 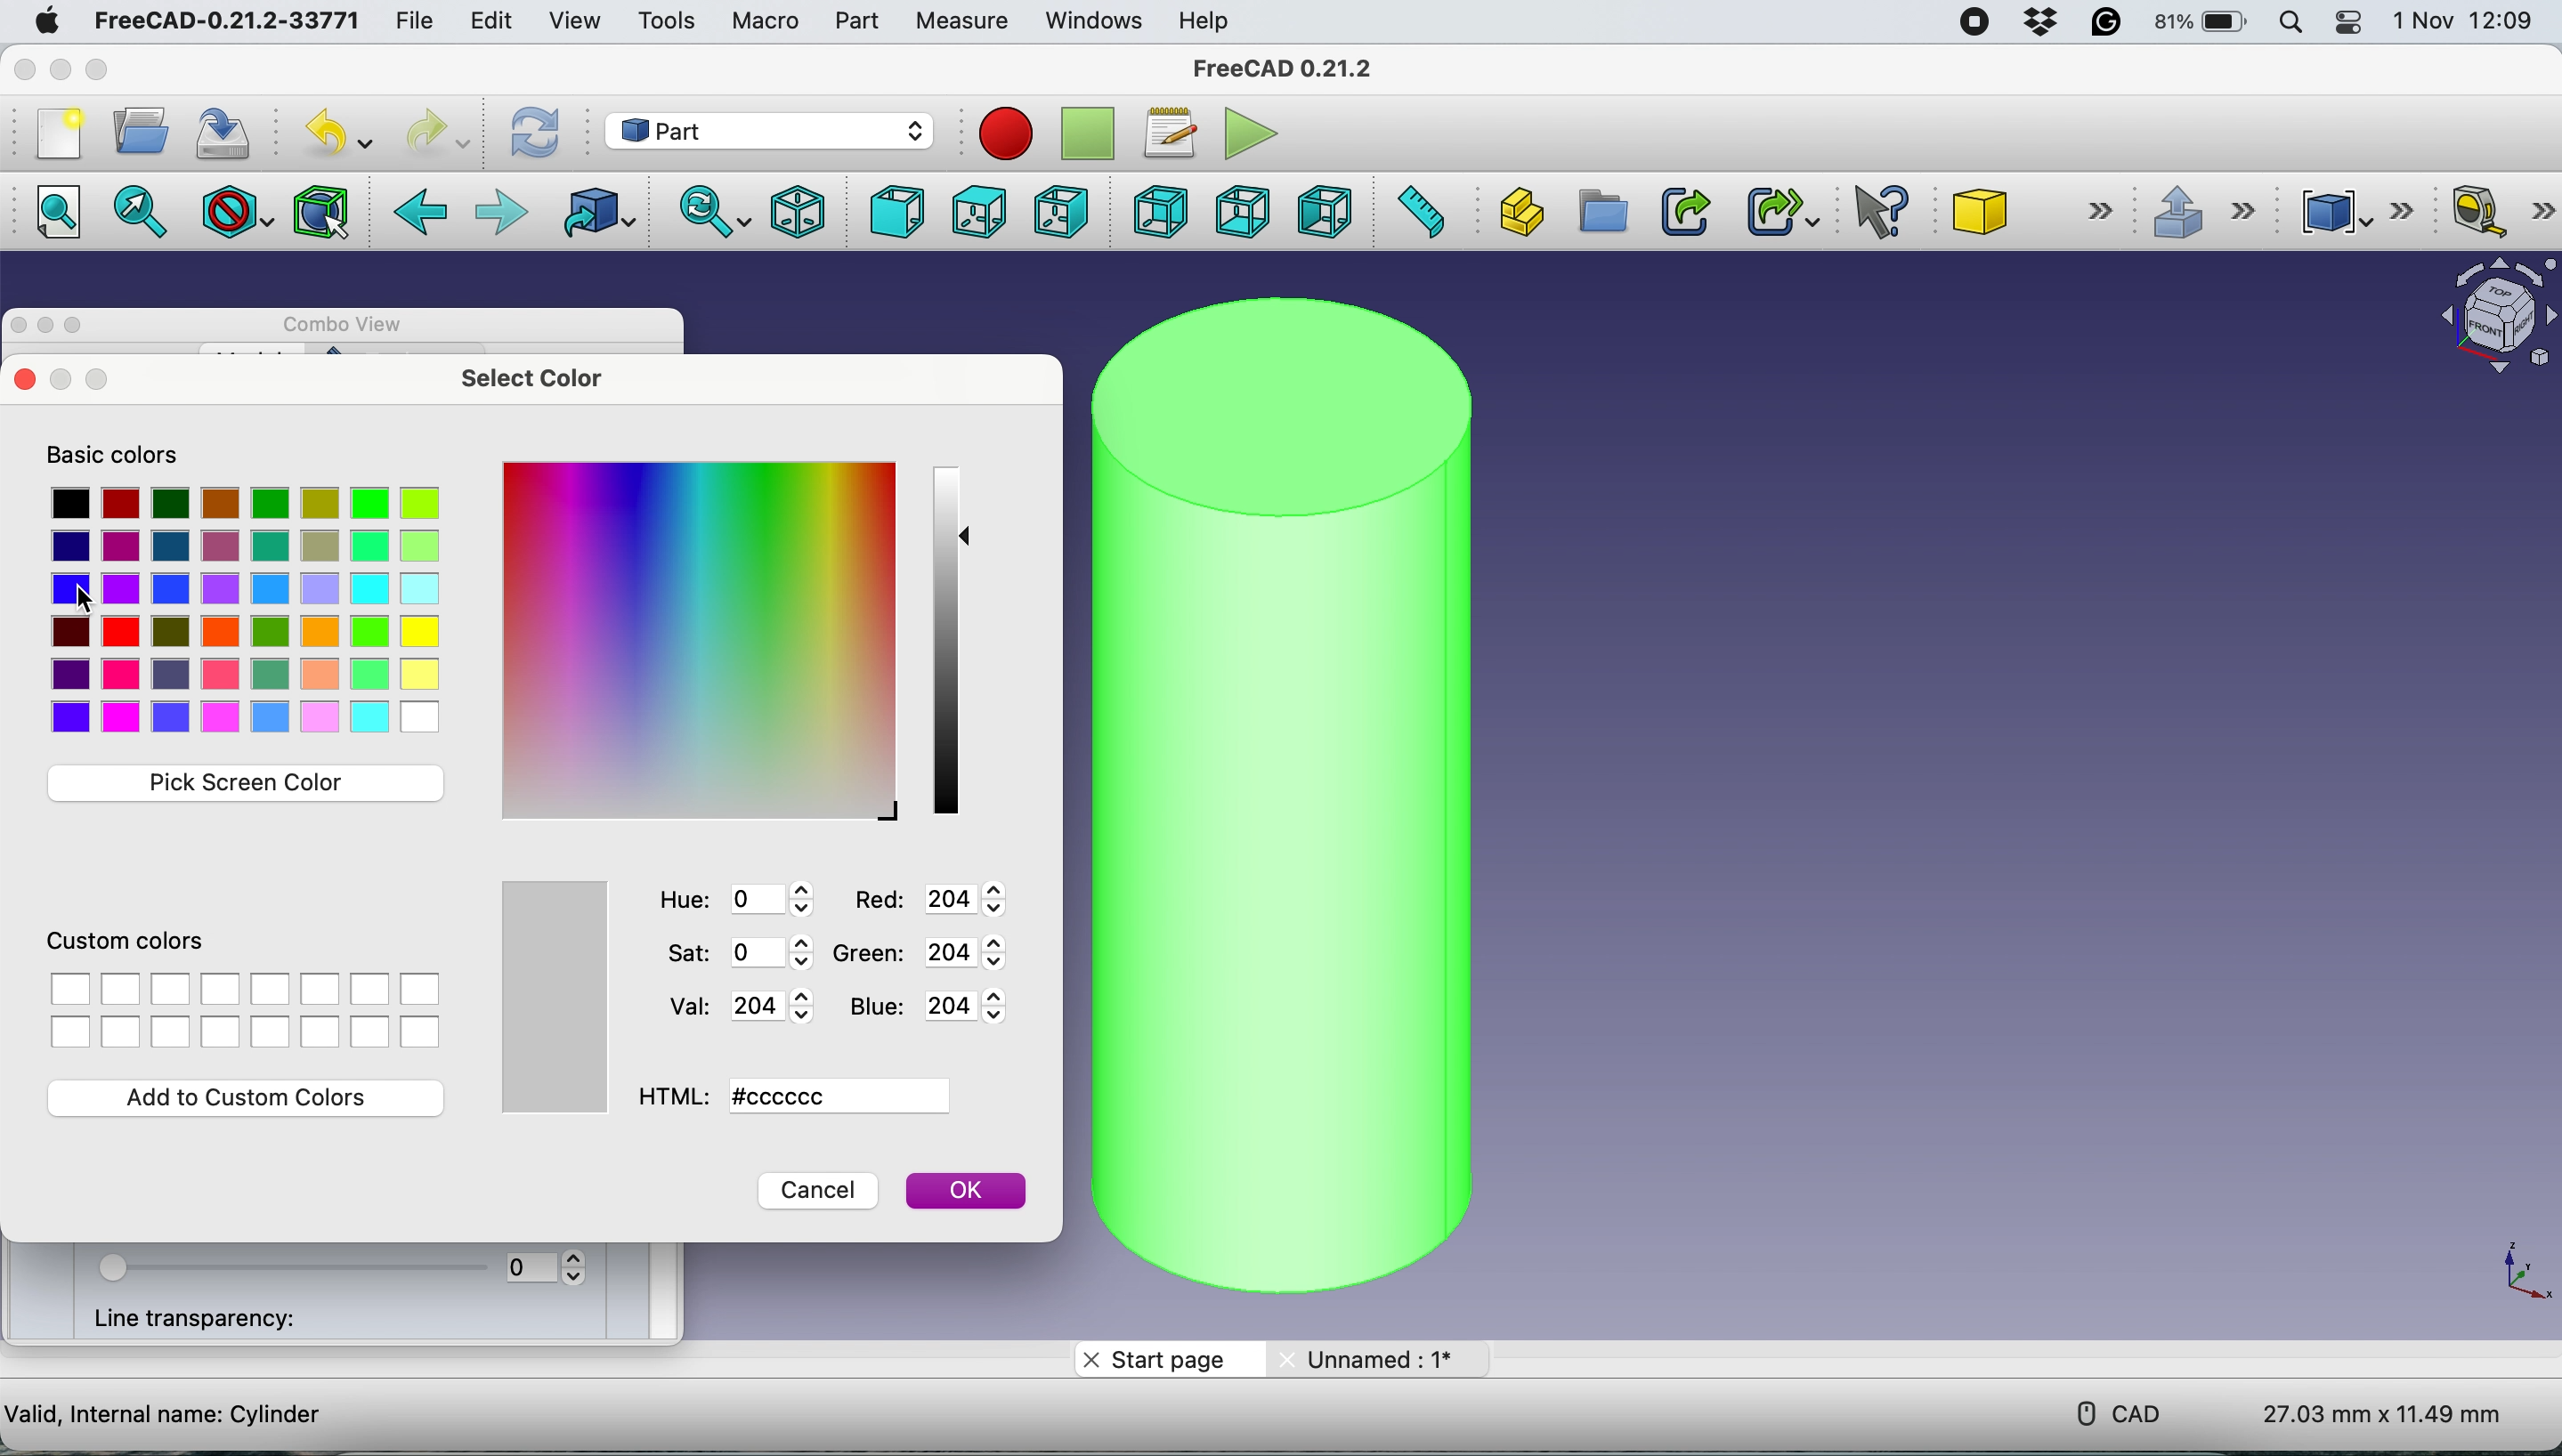 I want to click on green, so click(x=934, y=958).